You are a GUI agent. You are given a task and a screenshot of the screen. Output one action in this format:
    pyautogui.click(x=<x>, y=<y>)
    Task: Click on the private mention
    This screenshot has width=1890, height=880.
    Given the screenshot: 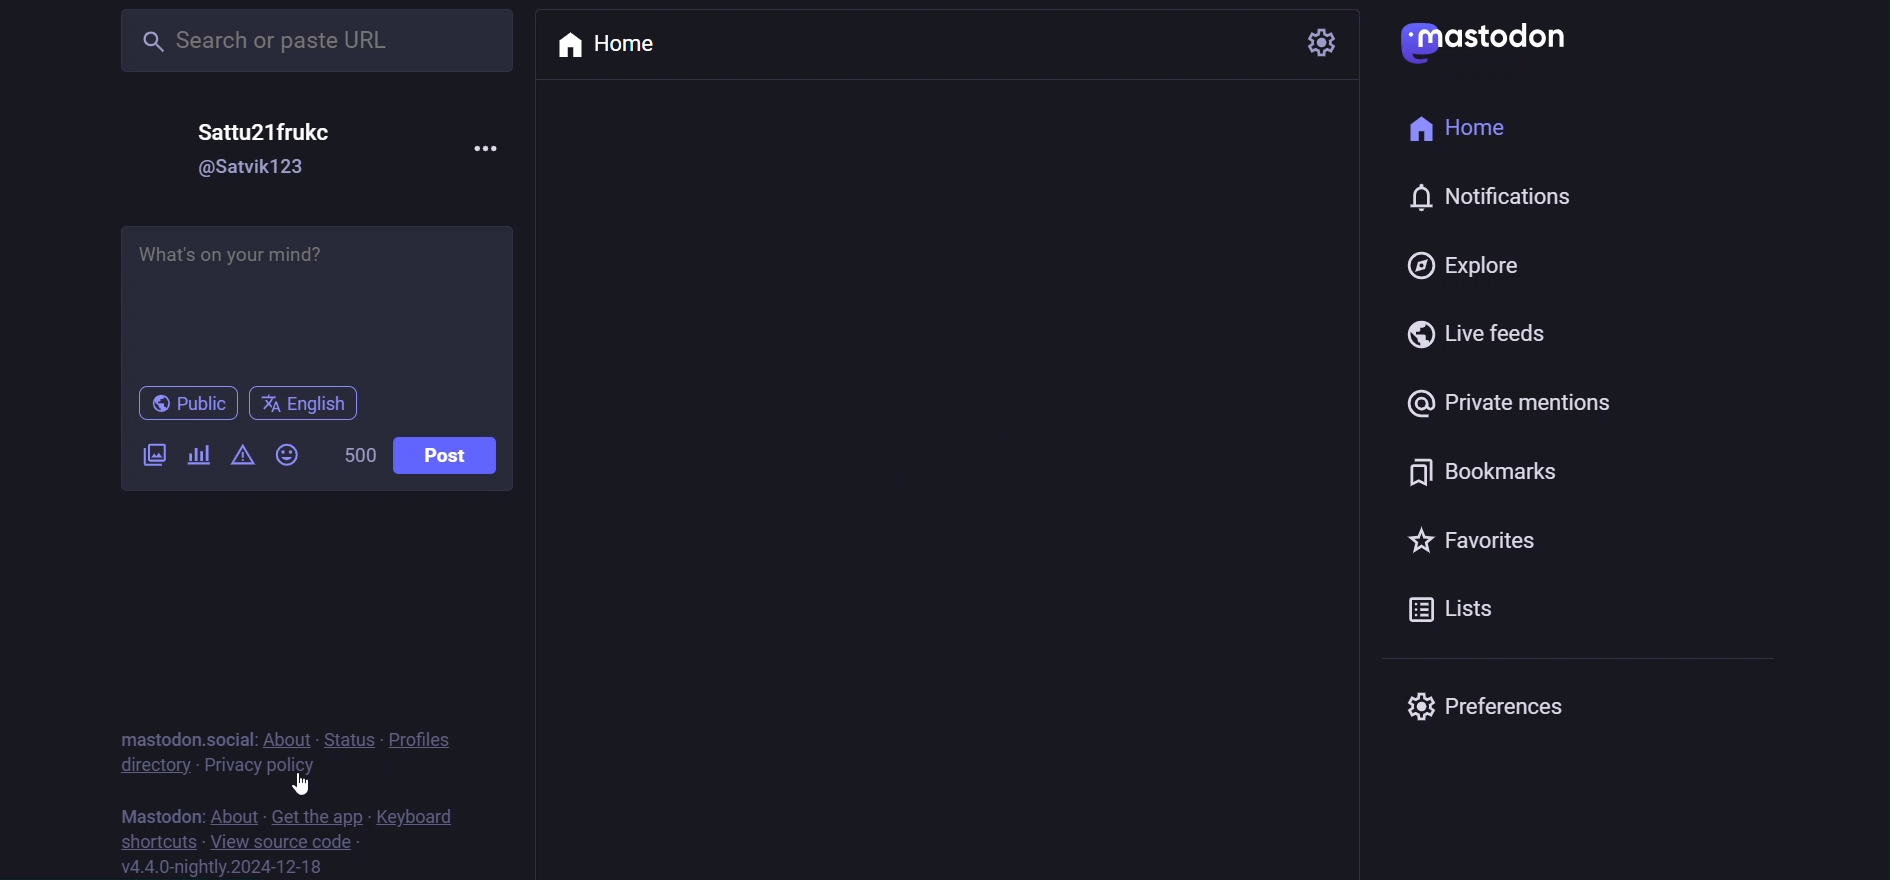 What is the action you would take?
    pyautogui.click(x=1517, y=399)
    